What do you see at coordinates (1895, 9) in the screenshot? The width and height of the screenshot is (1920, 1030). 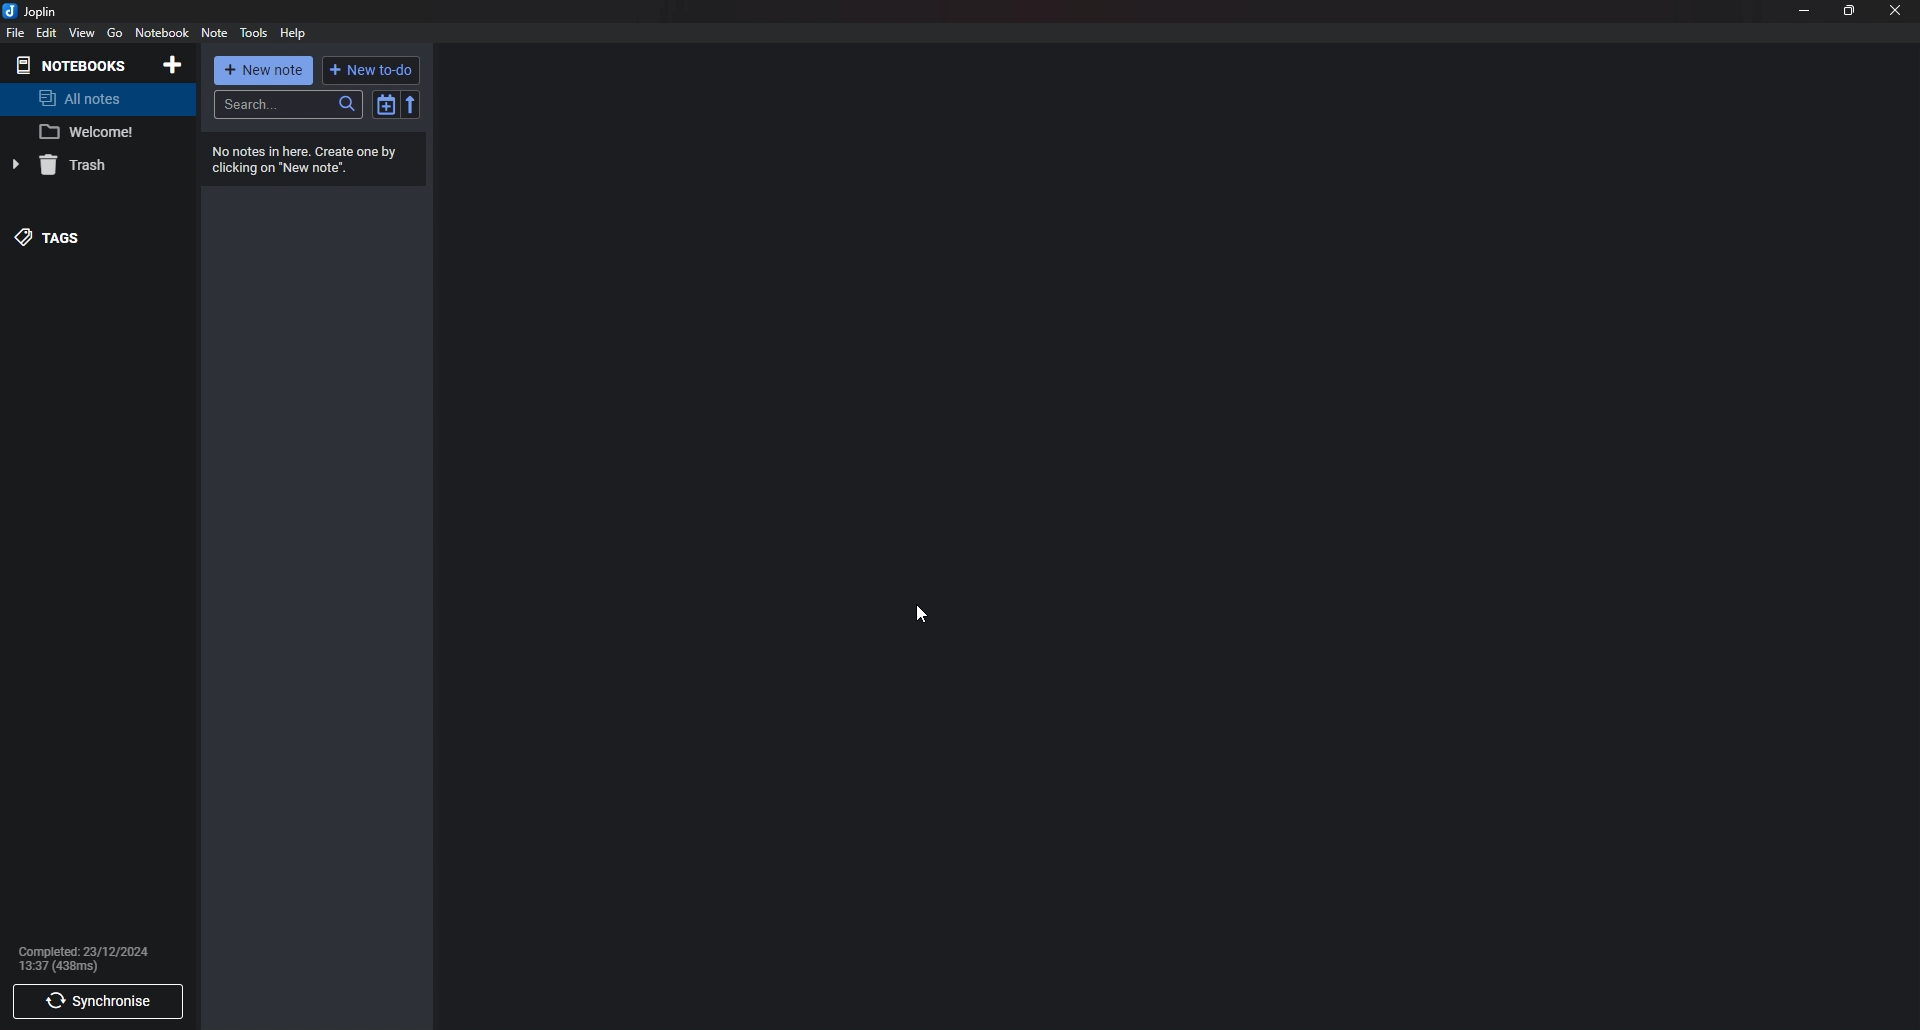 I see `close` at bounding box center [1895, 9].